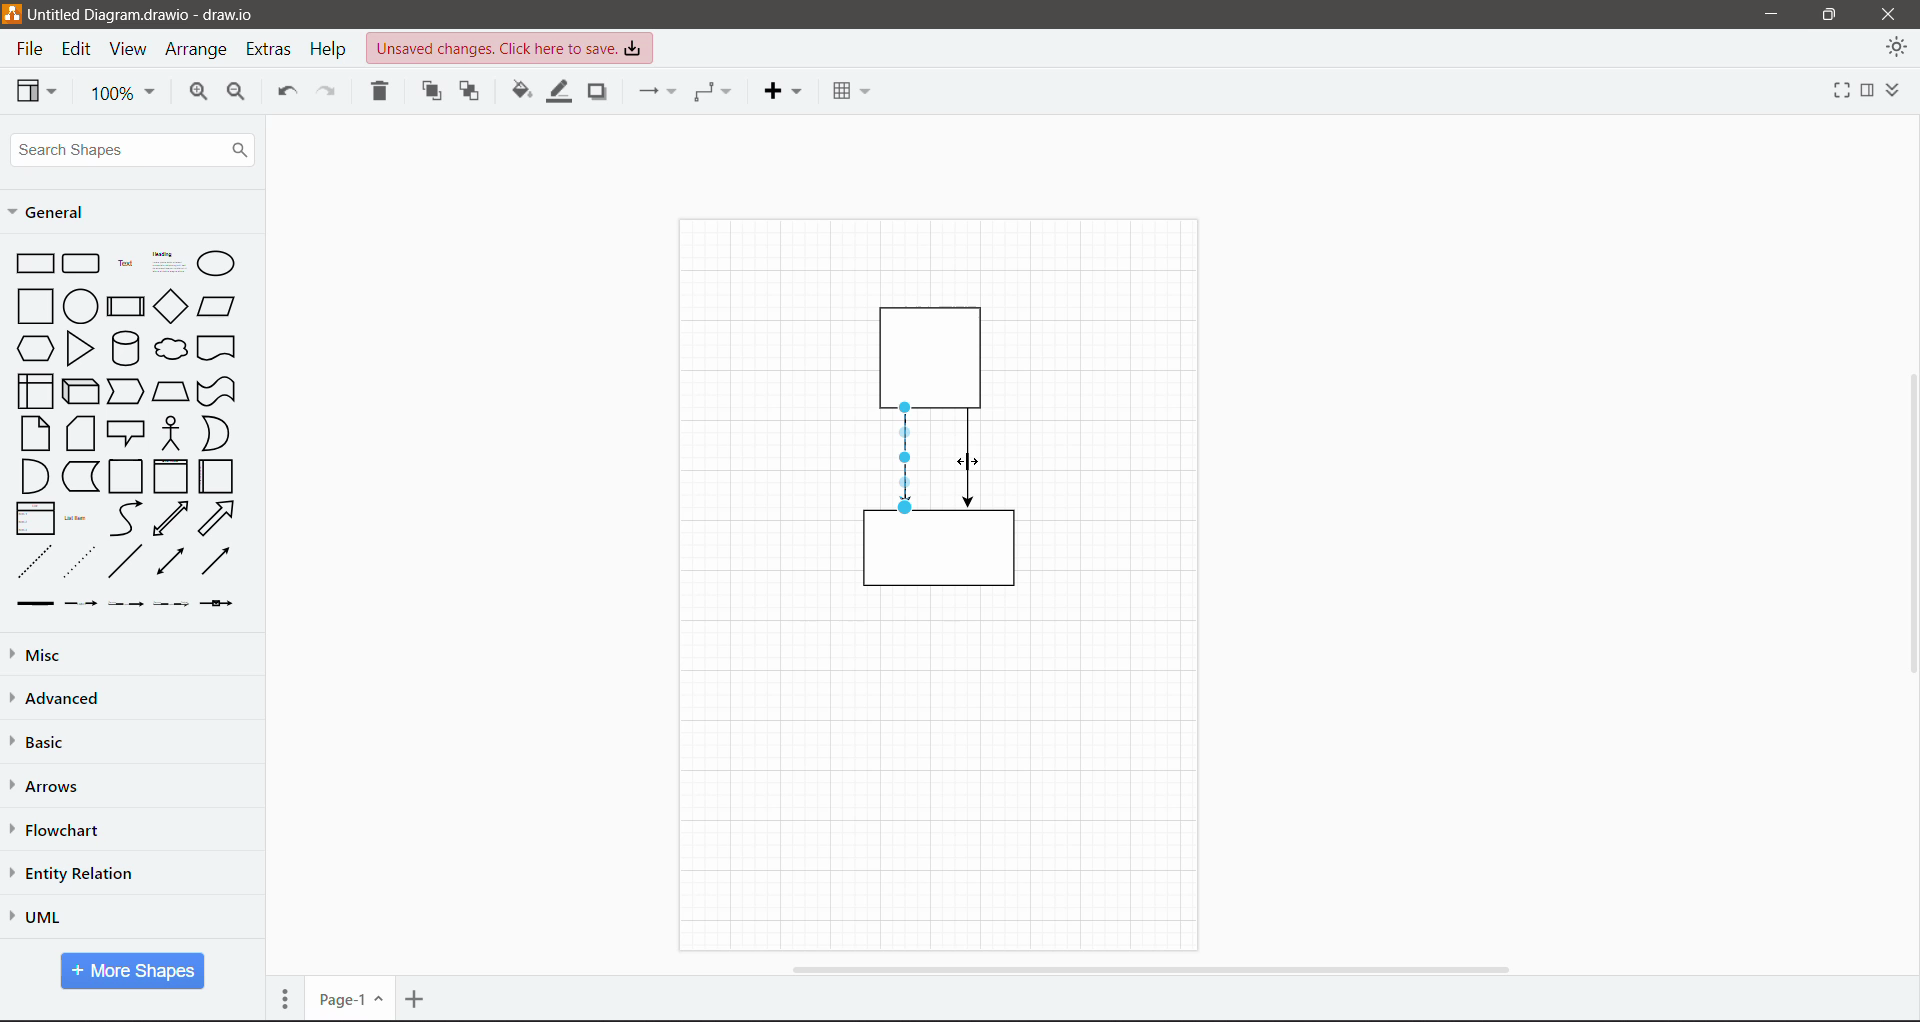 Image resolution: width=1920 pixels, height=1022 pixels. Describe the element at coordinates (1829, 93) in the screenshot. I see `Fullscreen` at that location.